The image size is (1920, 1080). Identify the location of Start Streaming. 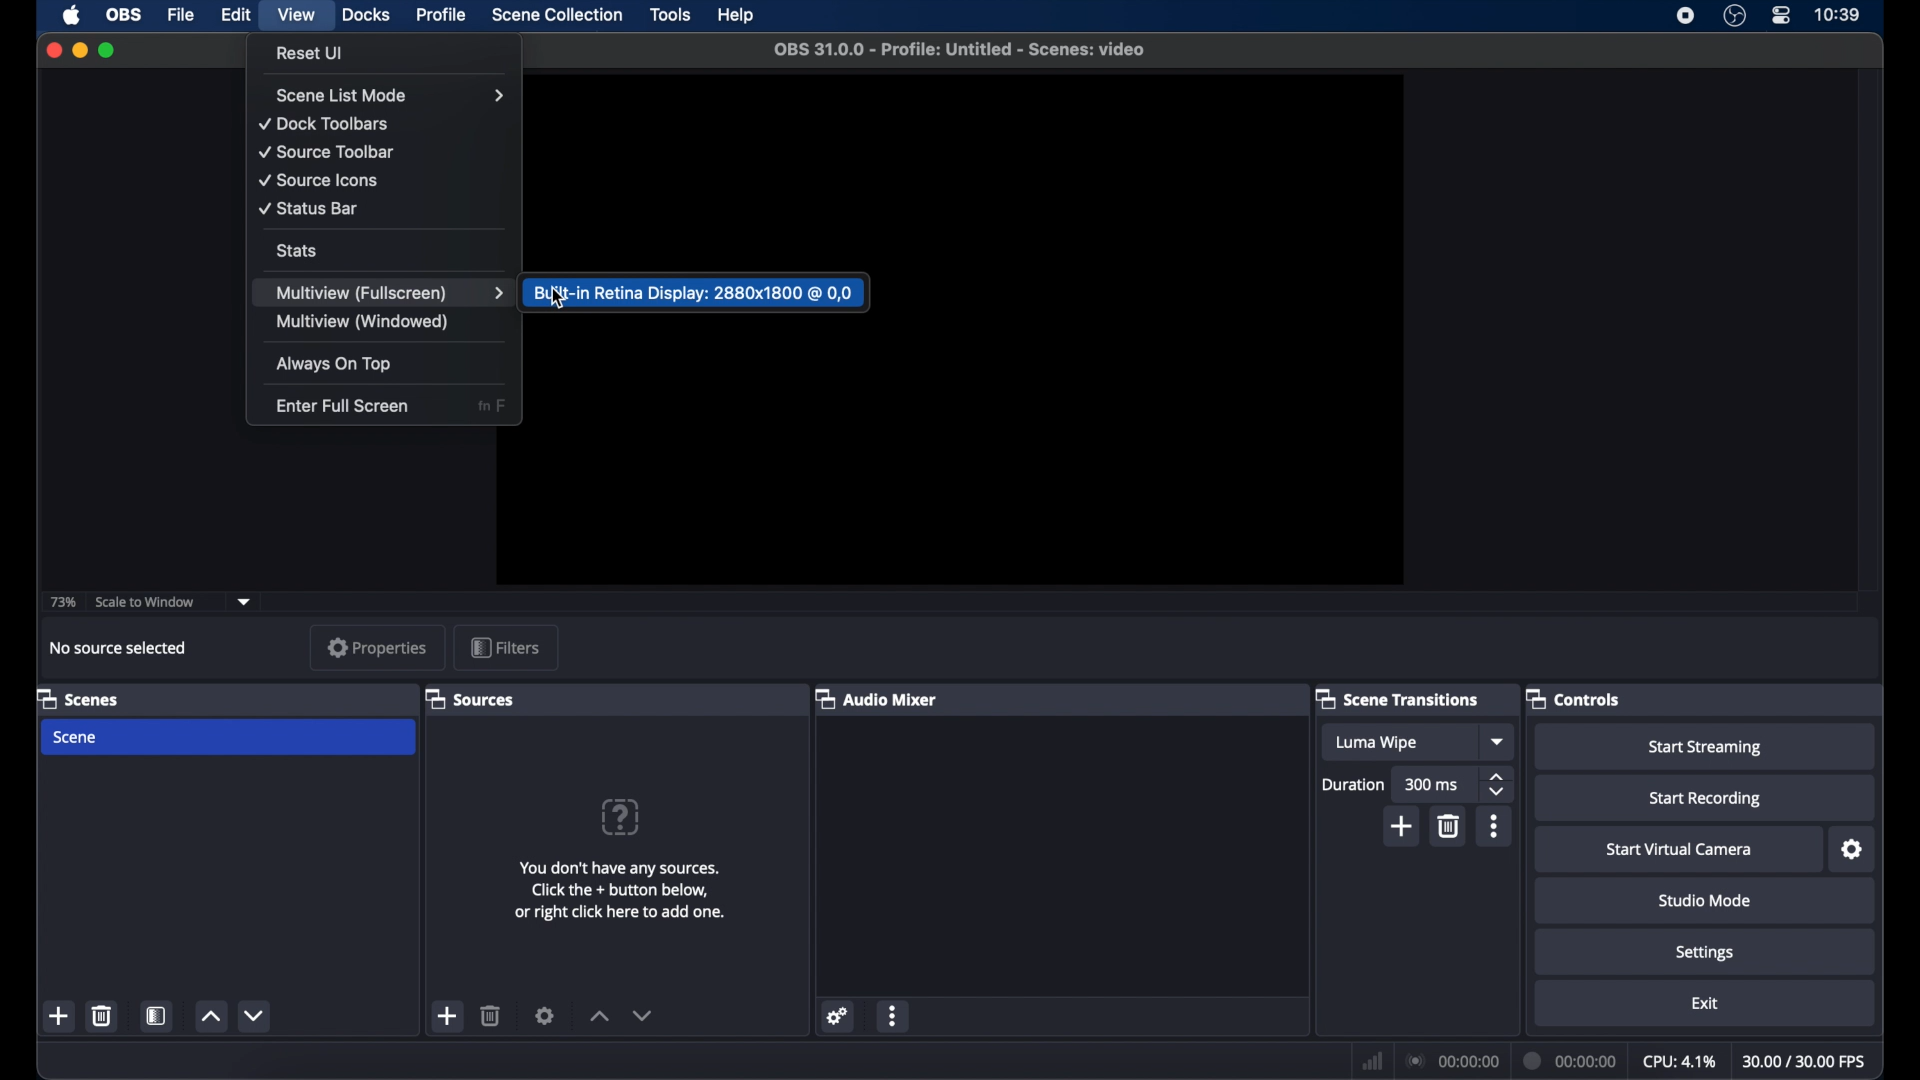
(1704, 745).